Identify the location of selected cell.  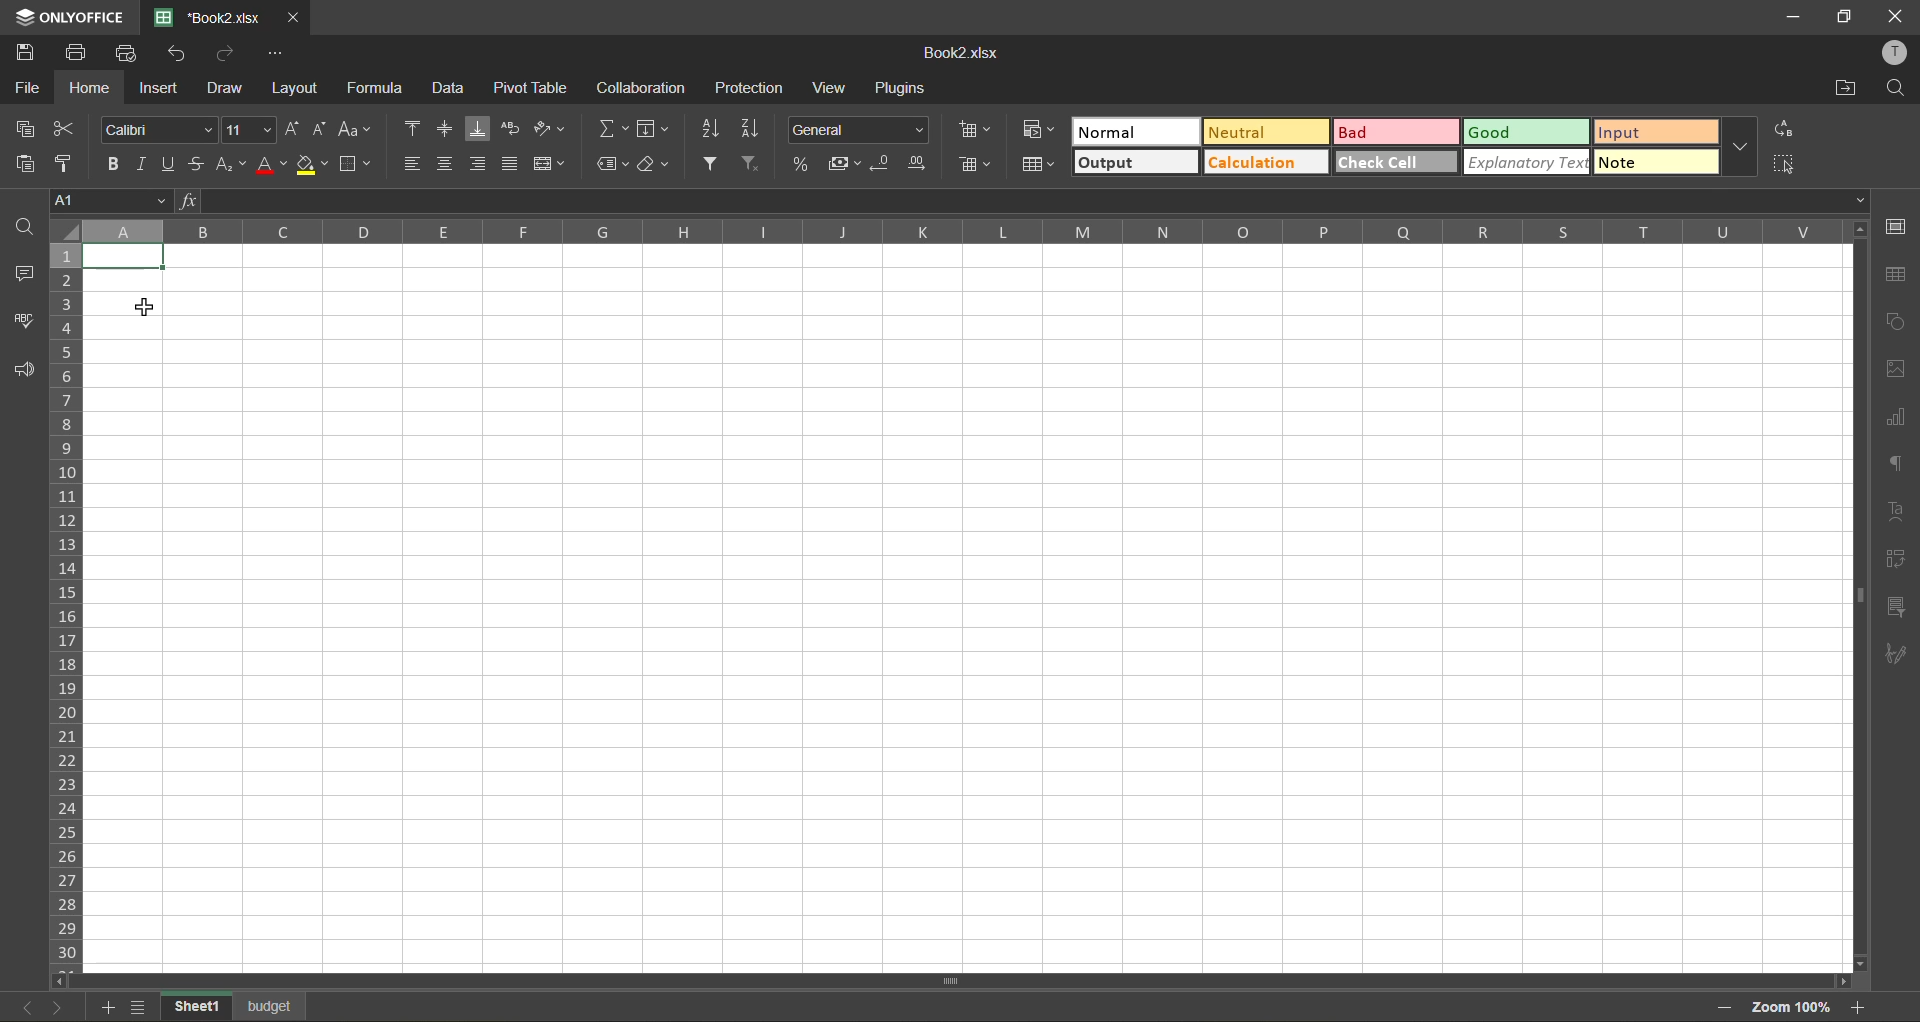
(125, 256).